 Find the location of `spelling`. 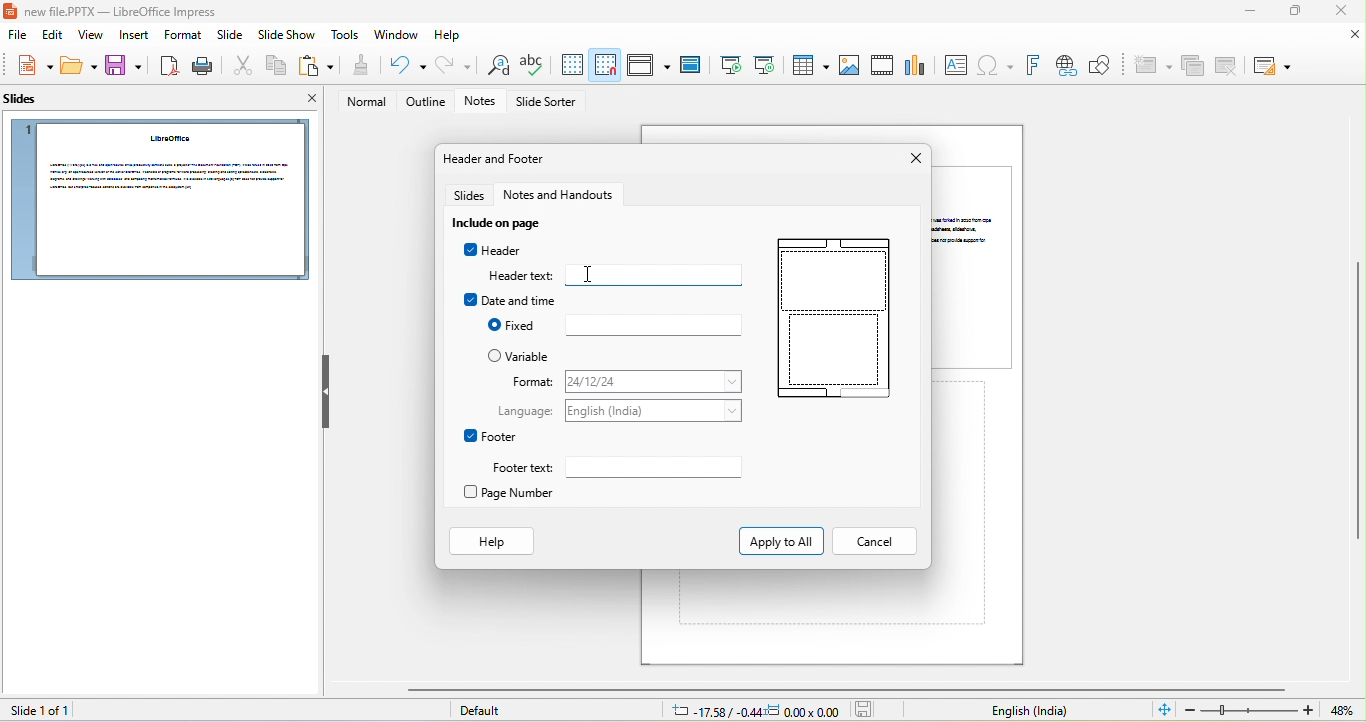

spelling is located at coordinates (532, 66).